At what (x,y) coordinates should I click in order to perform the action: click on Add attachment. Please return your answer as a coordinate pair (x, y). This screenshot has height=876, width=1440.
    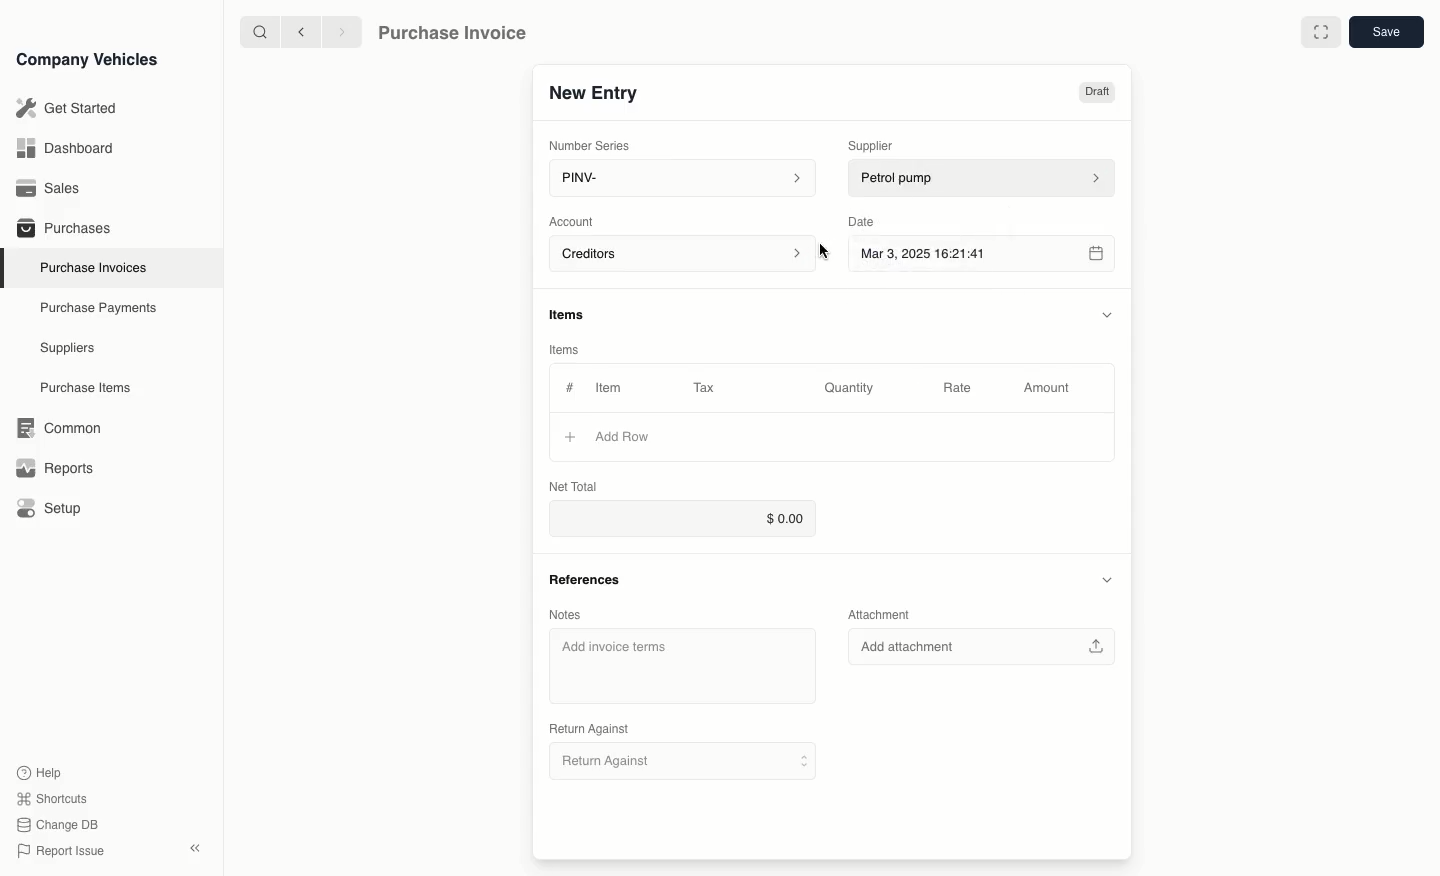
    Looking at the image, I should click on (979, 645).